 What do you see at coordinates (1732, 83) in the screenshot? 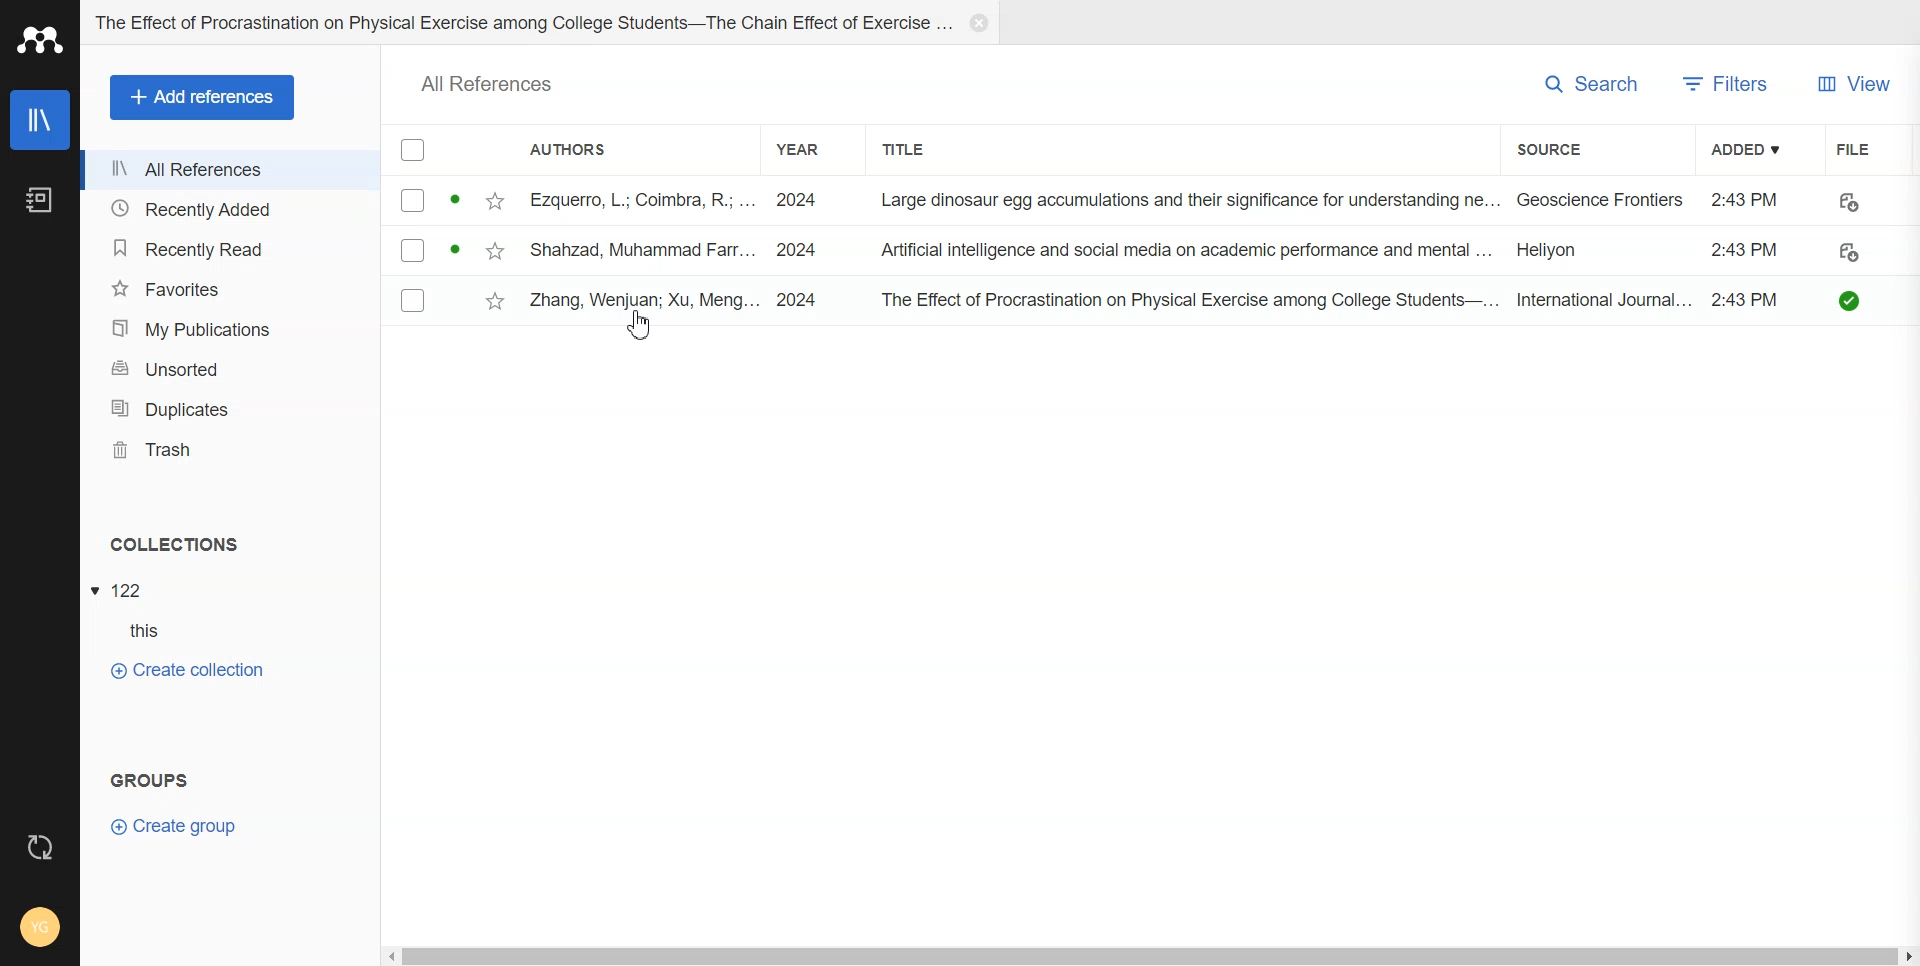
I see `Filters` at bounding box center [1732, 83].